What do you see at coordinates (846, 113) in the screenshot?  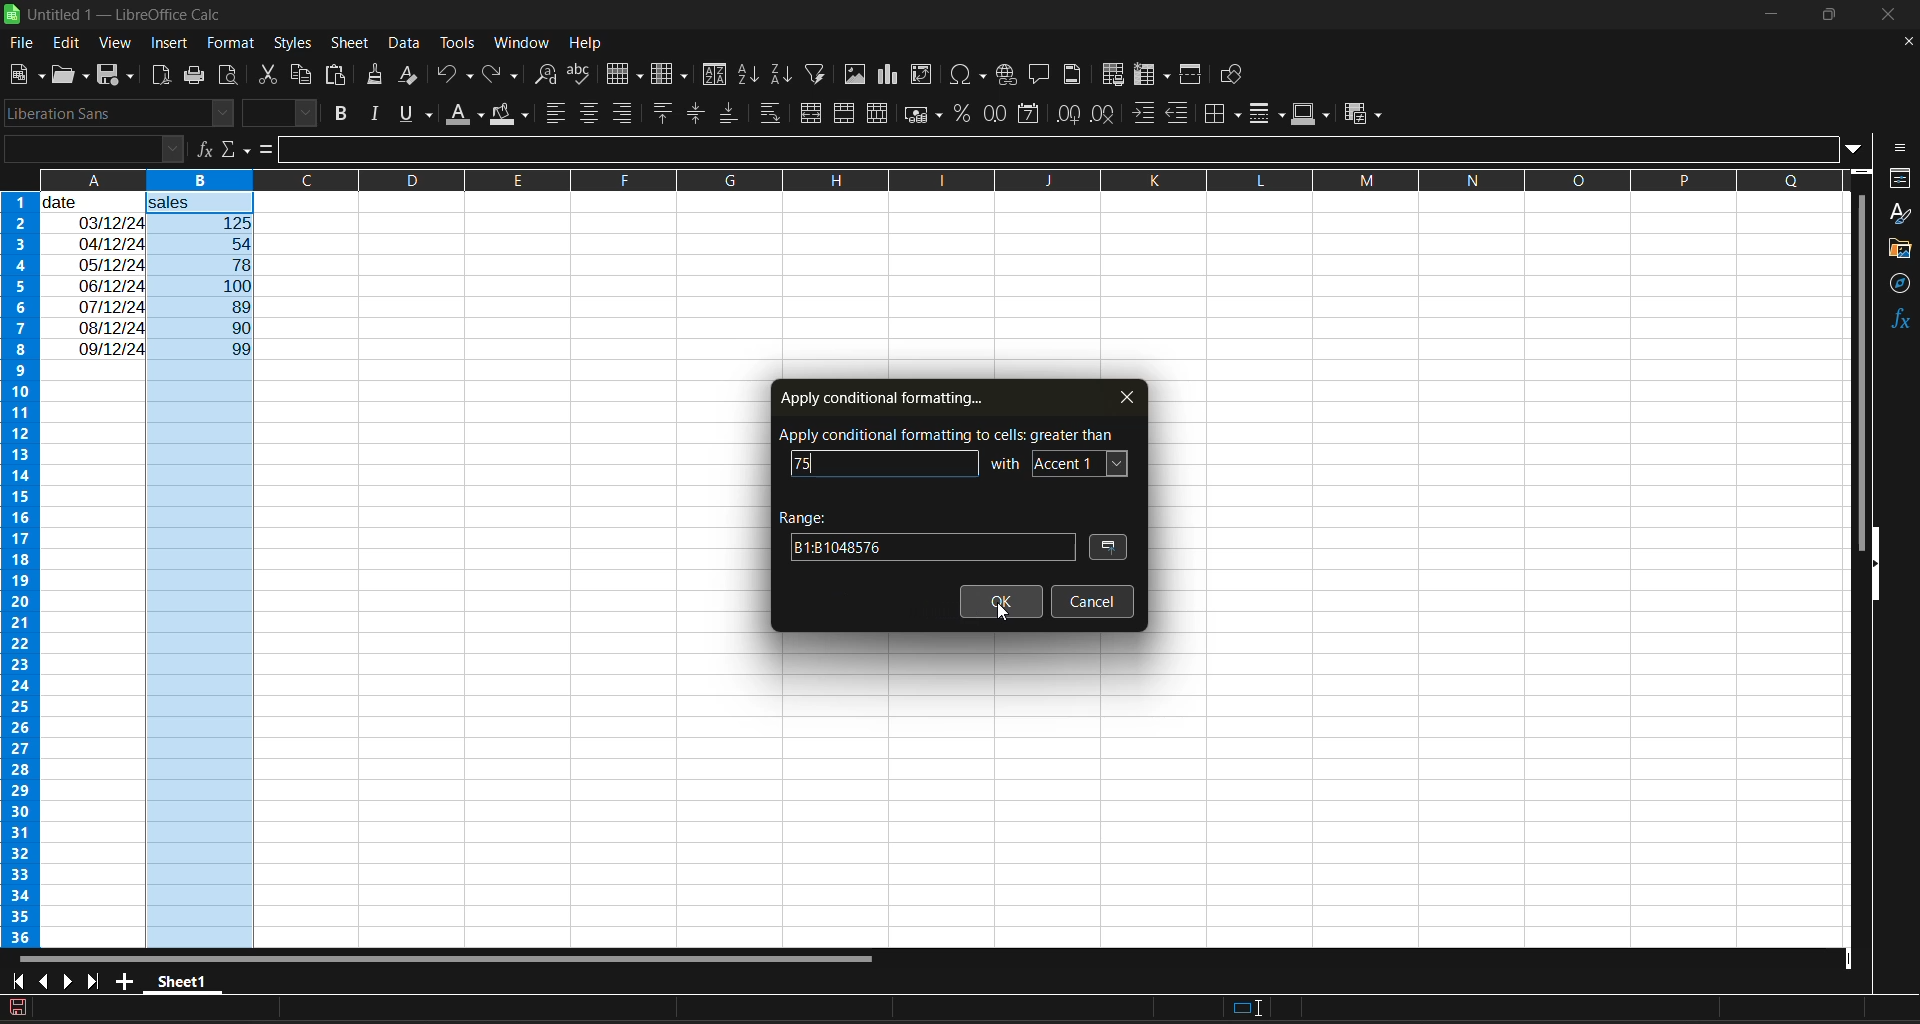 I see `merge cells` at bounding box center [846, 113].